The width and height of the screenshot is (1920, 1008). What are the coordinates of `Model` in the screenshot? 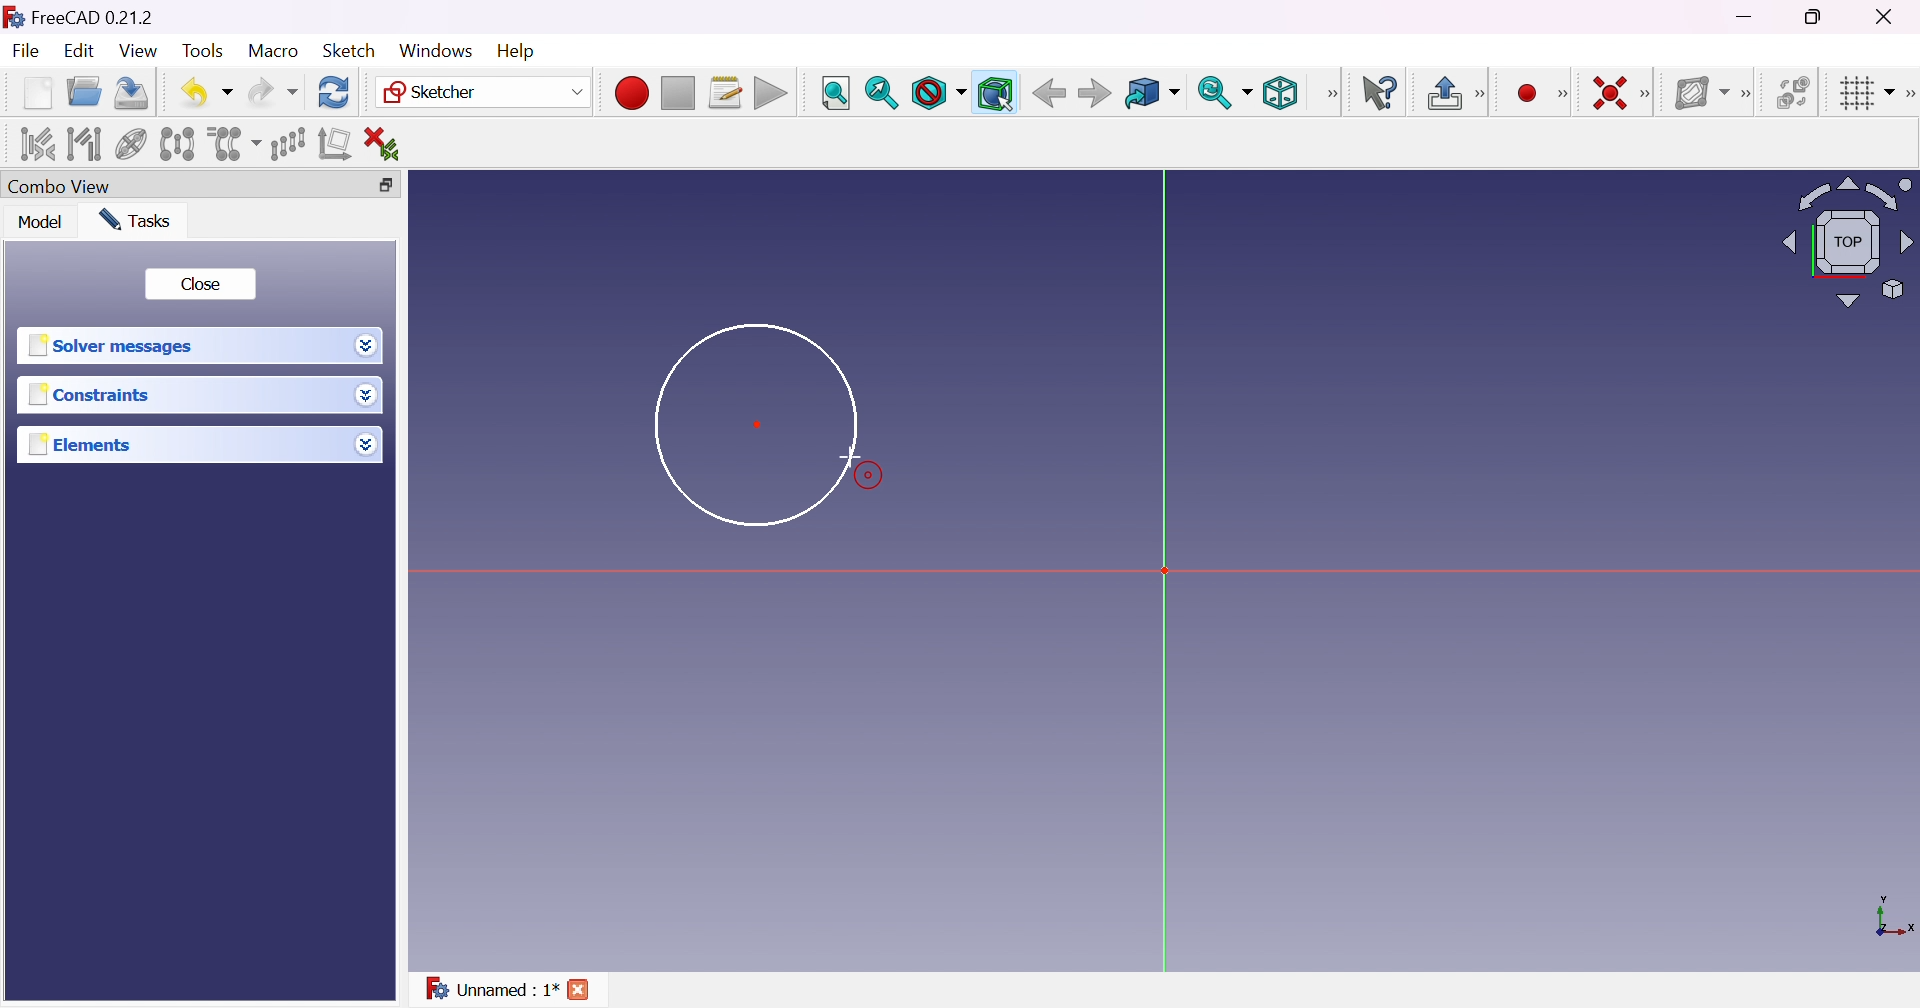 It's located at (42, 223).